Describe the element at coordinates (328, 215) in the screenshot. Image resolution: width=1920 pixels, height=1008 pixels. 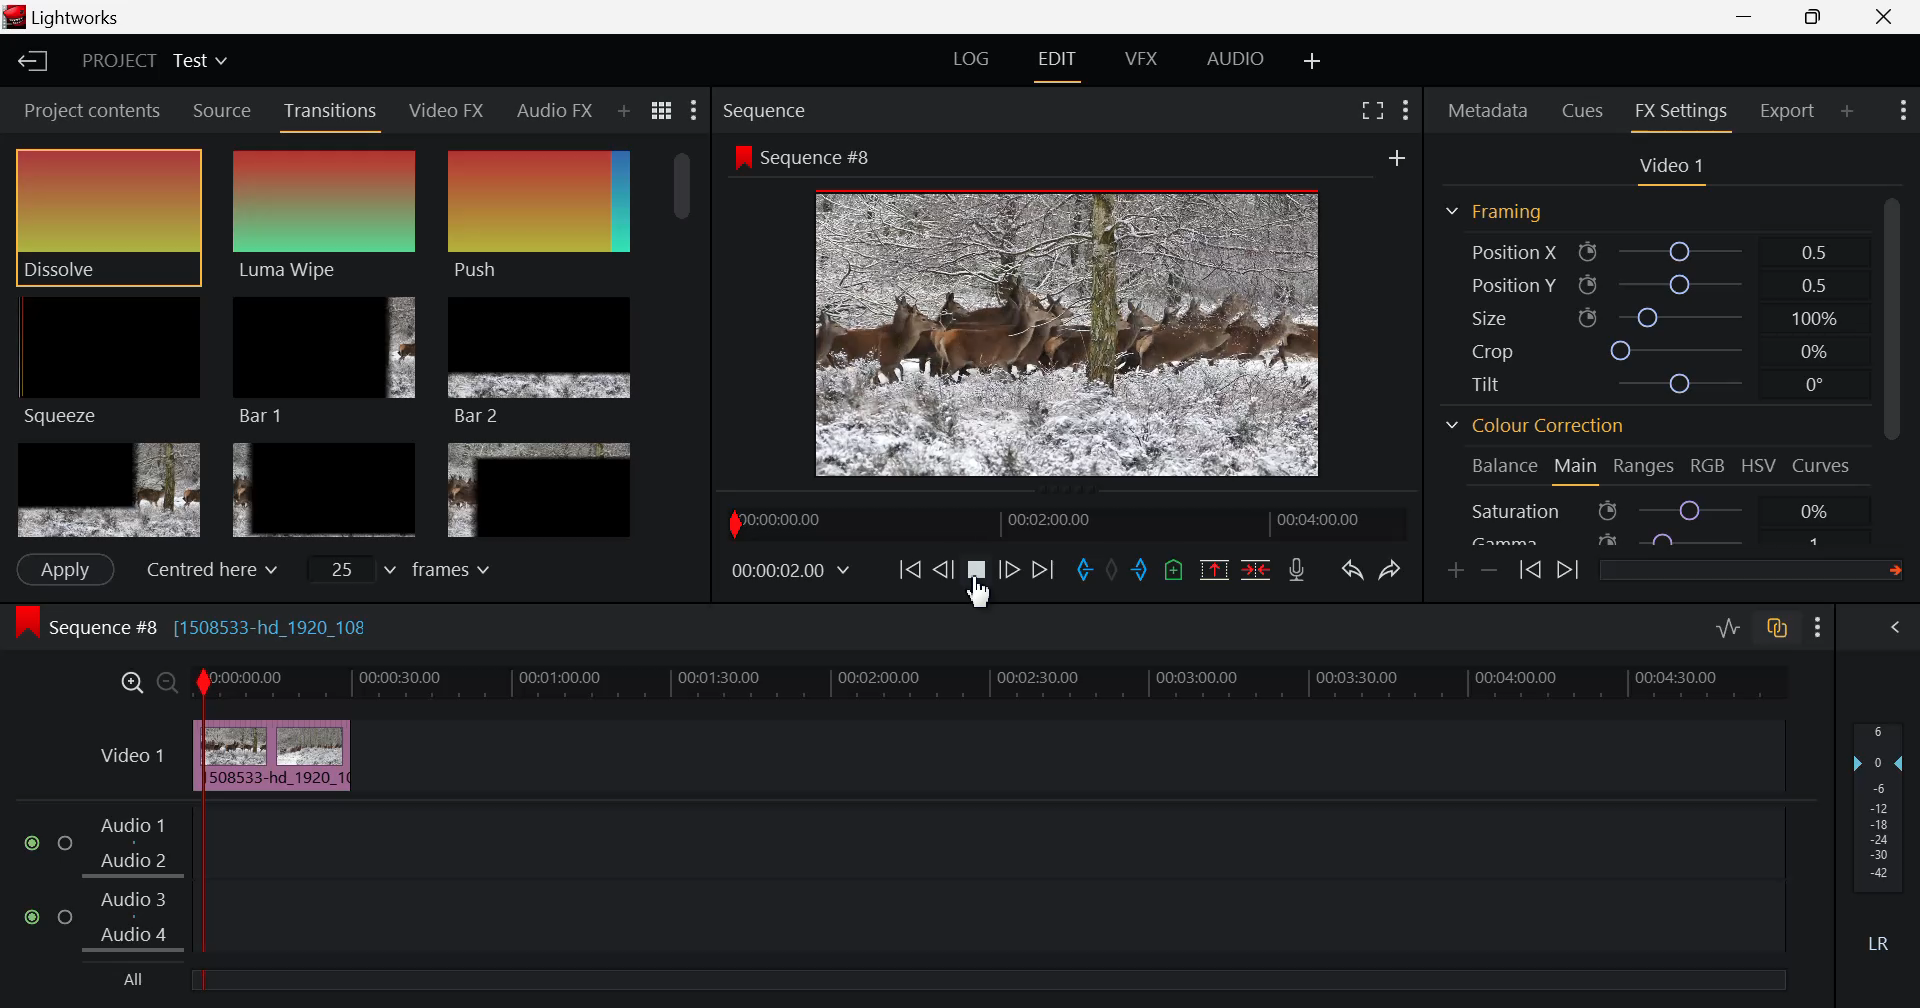
I see `Luma Wipe` at that location.